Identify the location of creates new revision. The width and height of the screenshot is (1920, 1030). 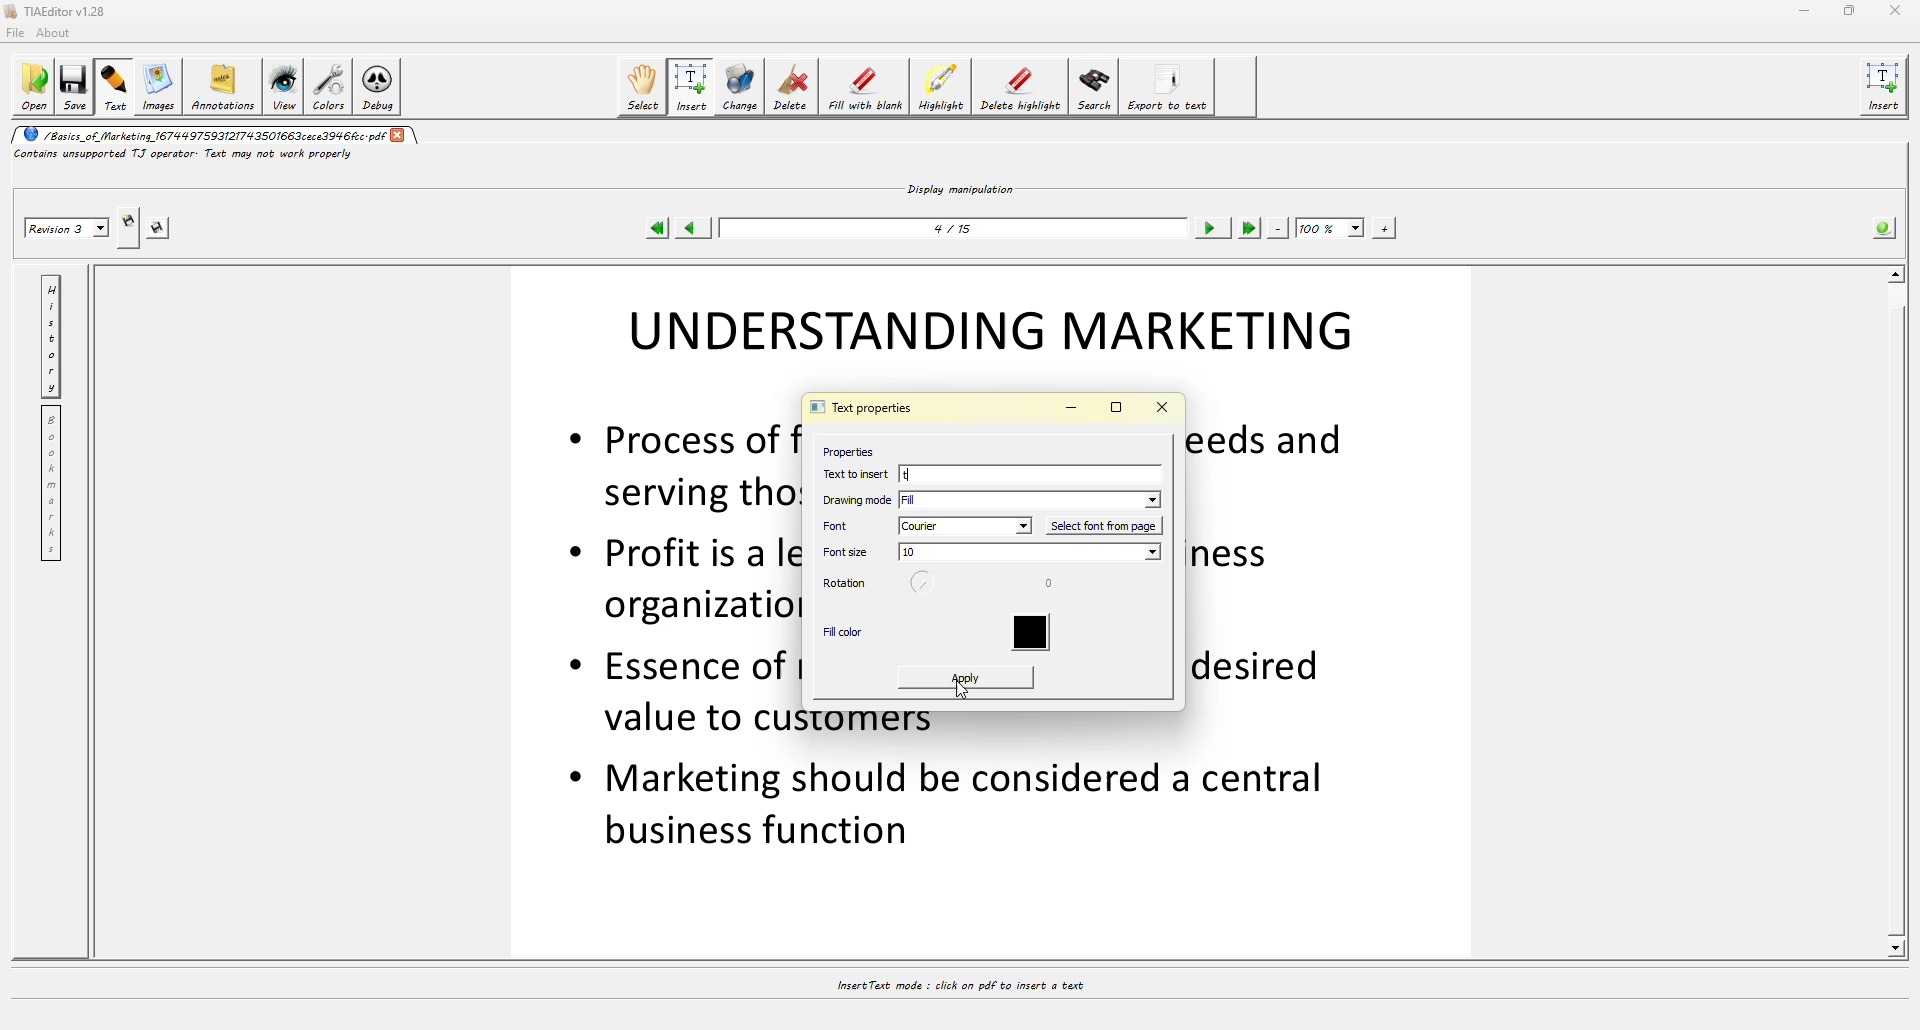
(127, 219).